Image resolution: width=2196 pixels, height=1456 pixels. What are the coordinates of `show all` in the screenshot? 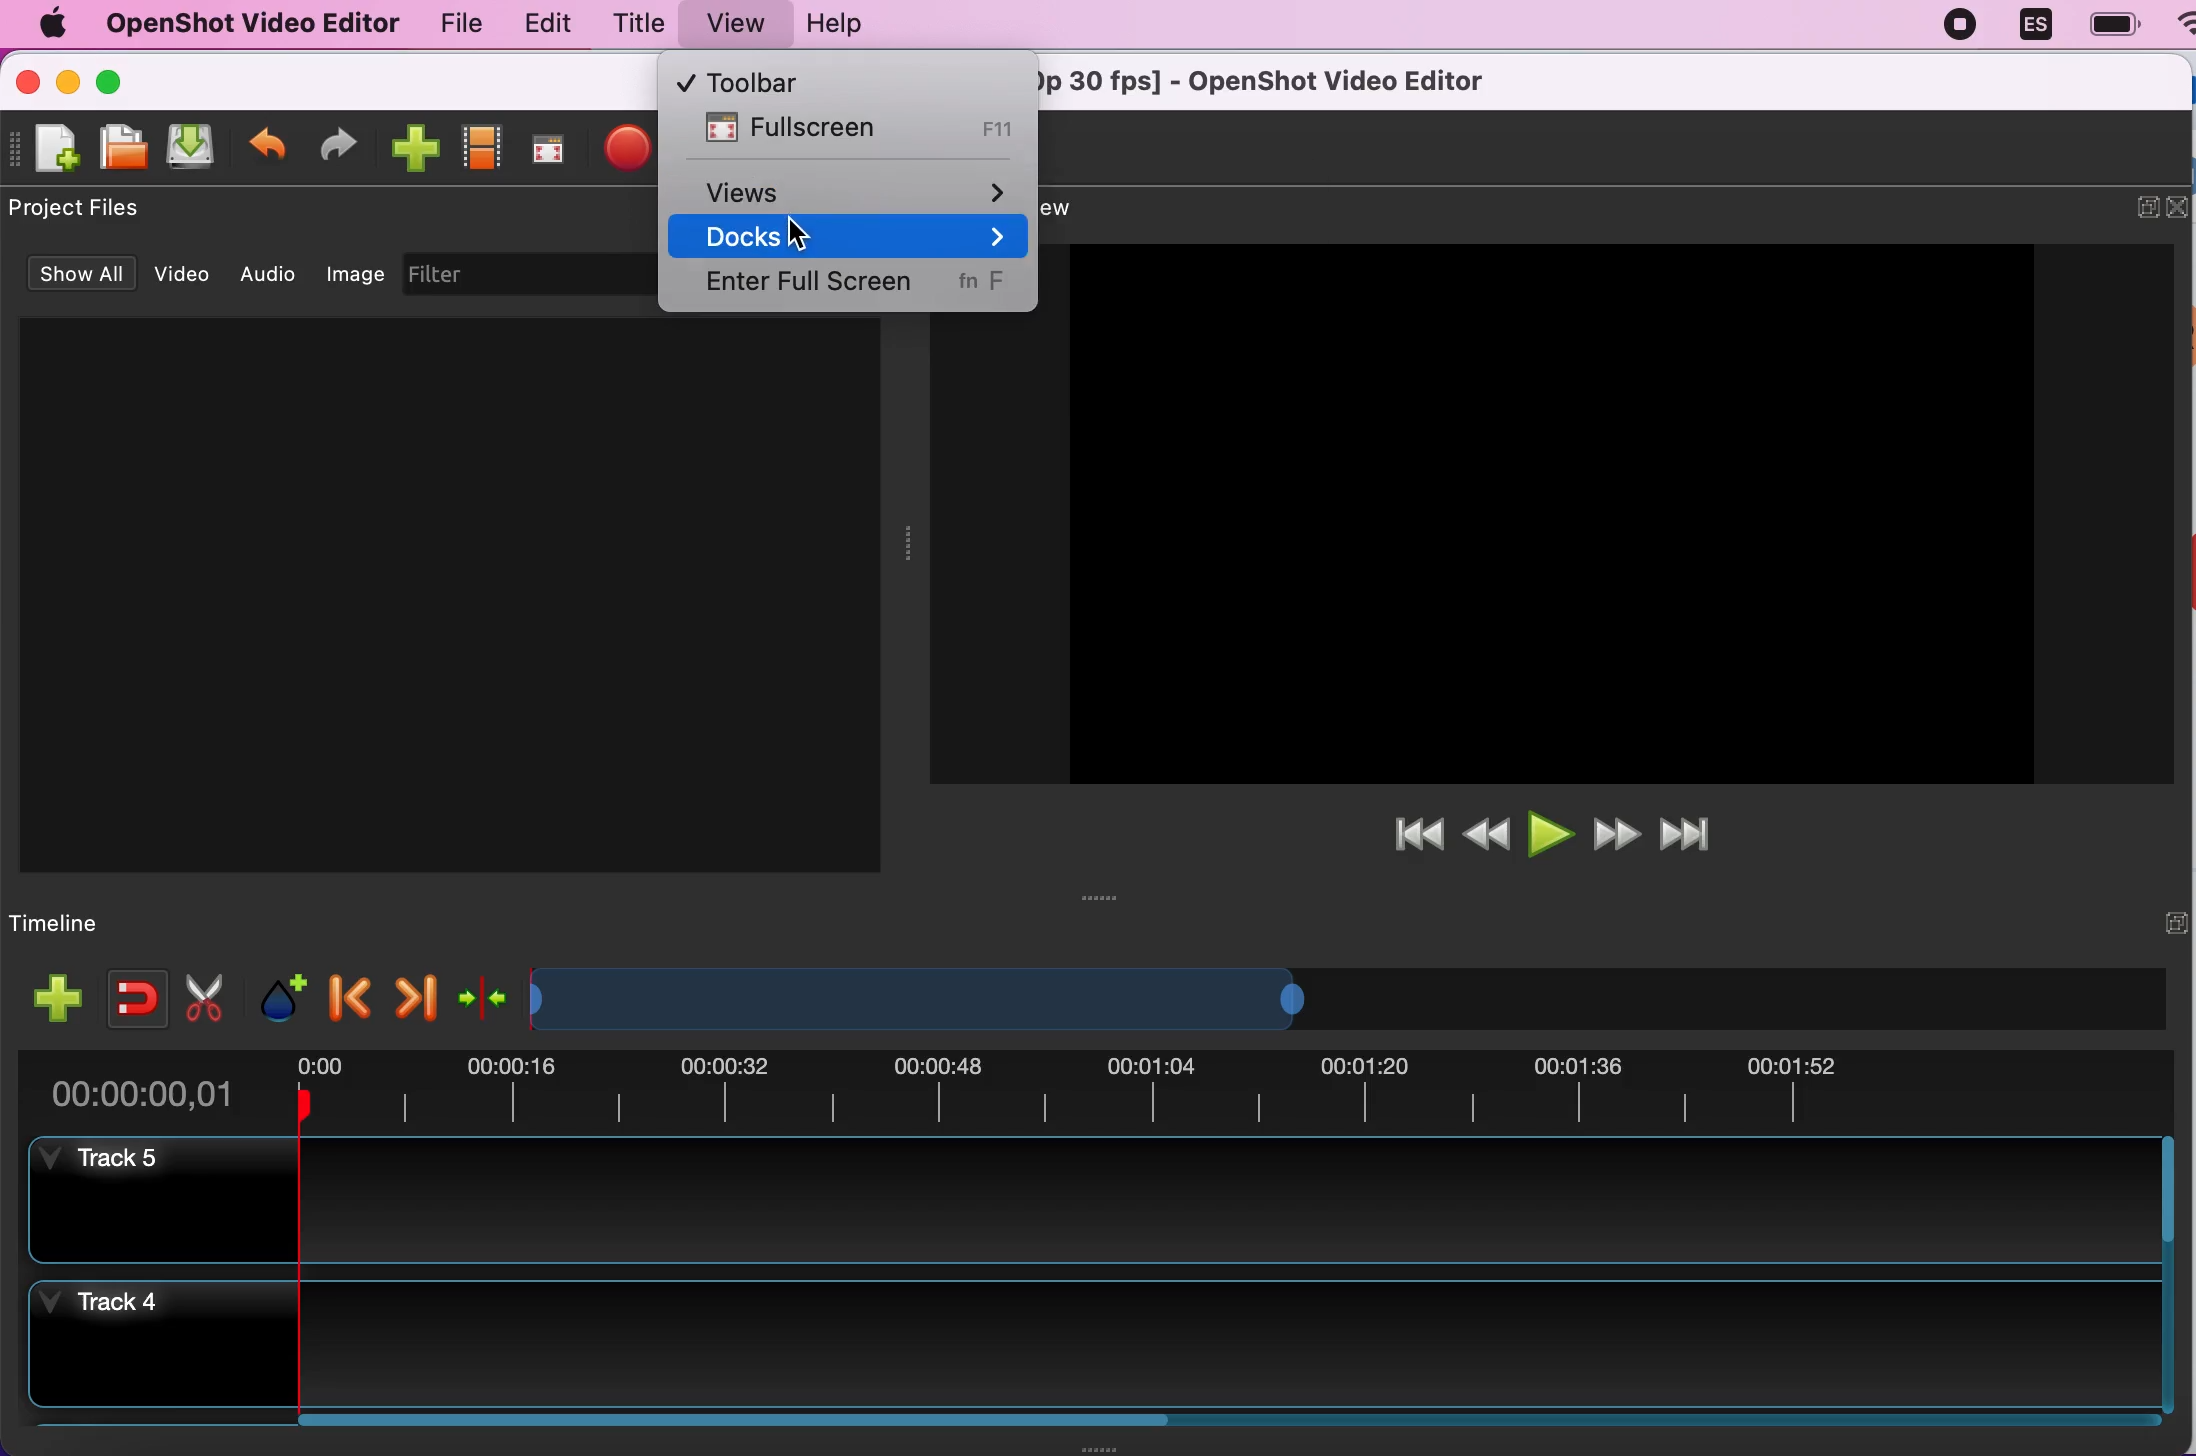 It's located at (85, 276).